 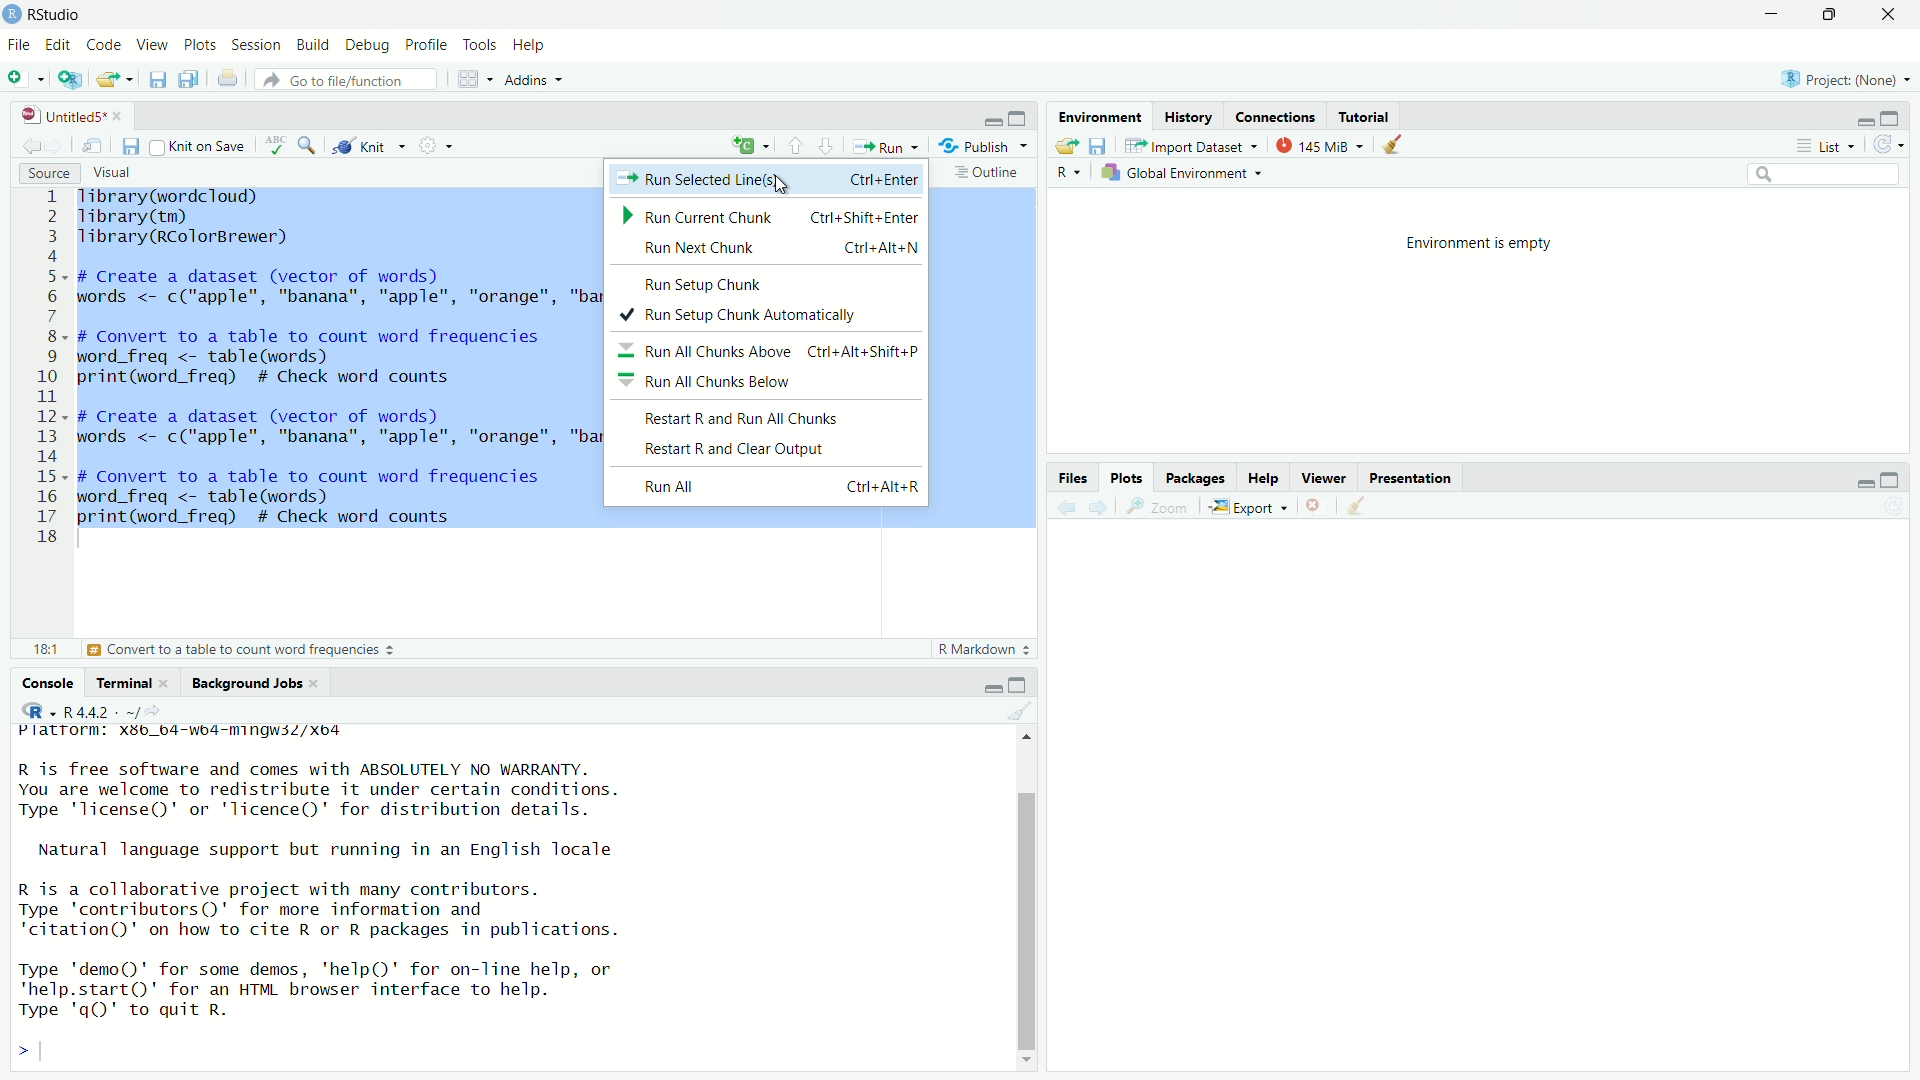 I want to click on File, so click(x=17, y=44).